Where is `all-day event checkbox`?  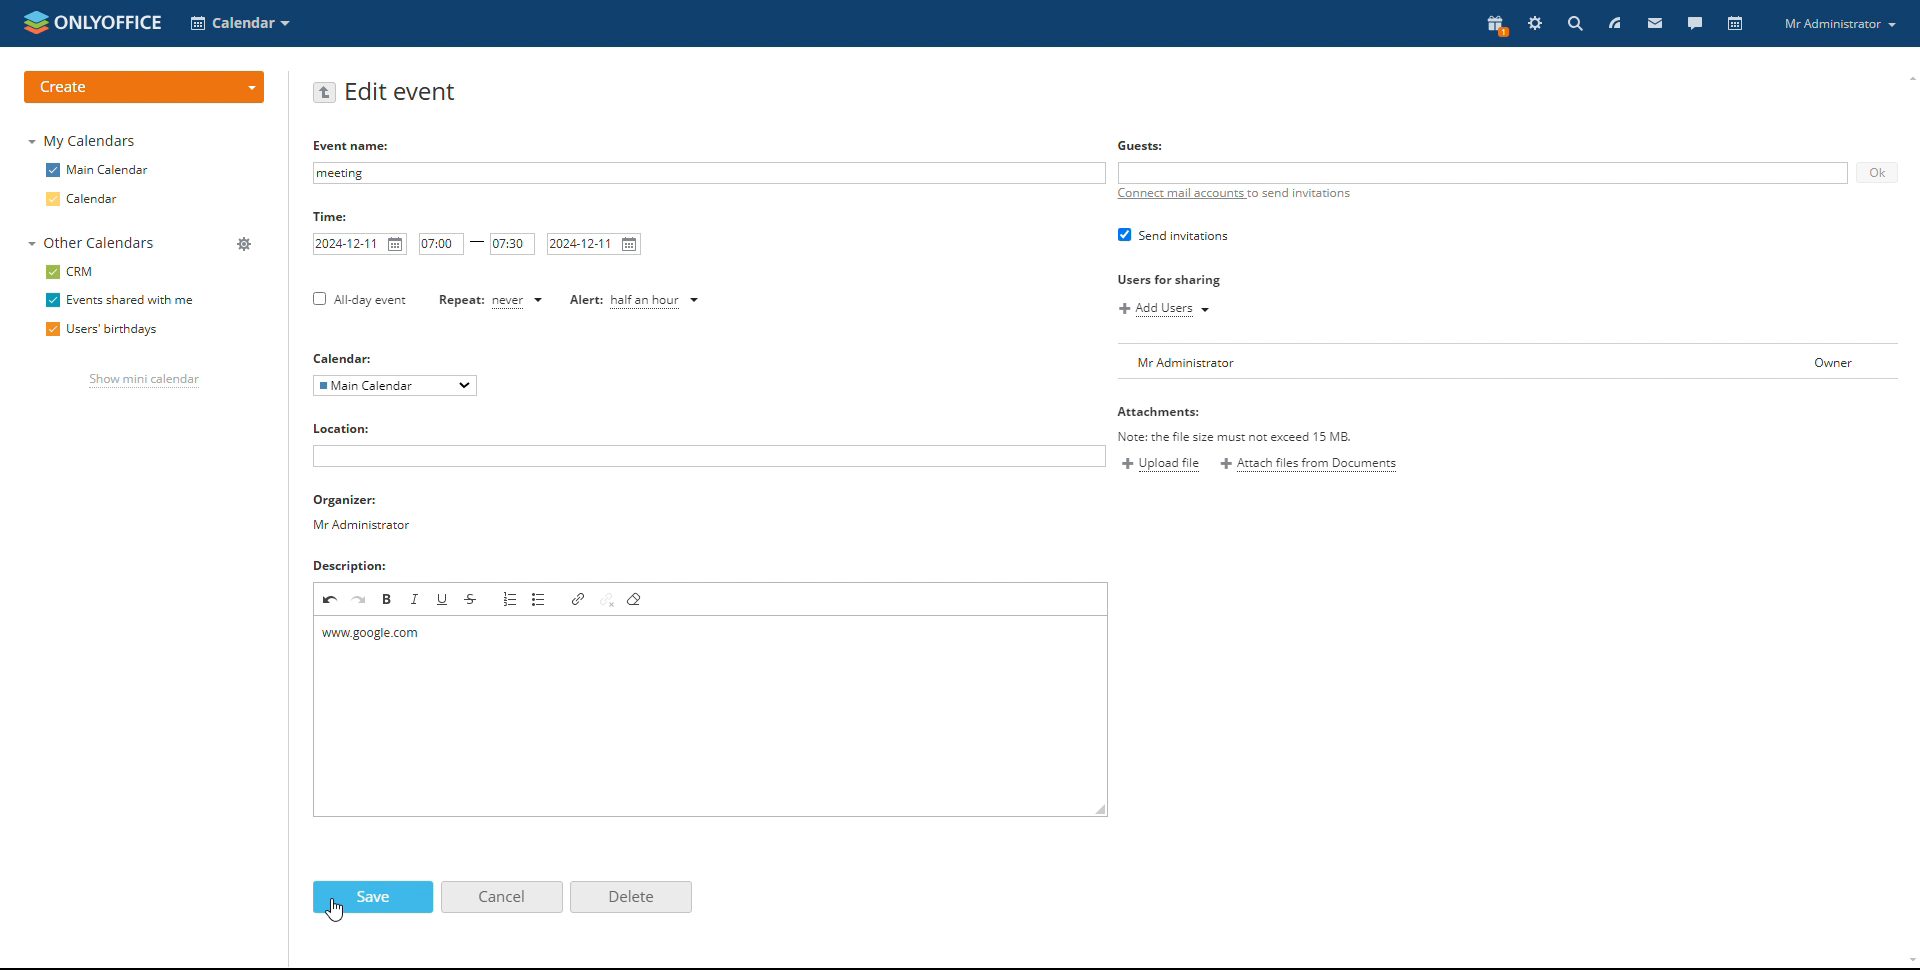 all-day event checkbox is located at coordinates (358, 301).